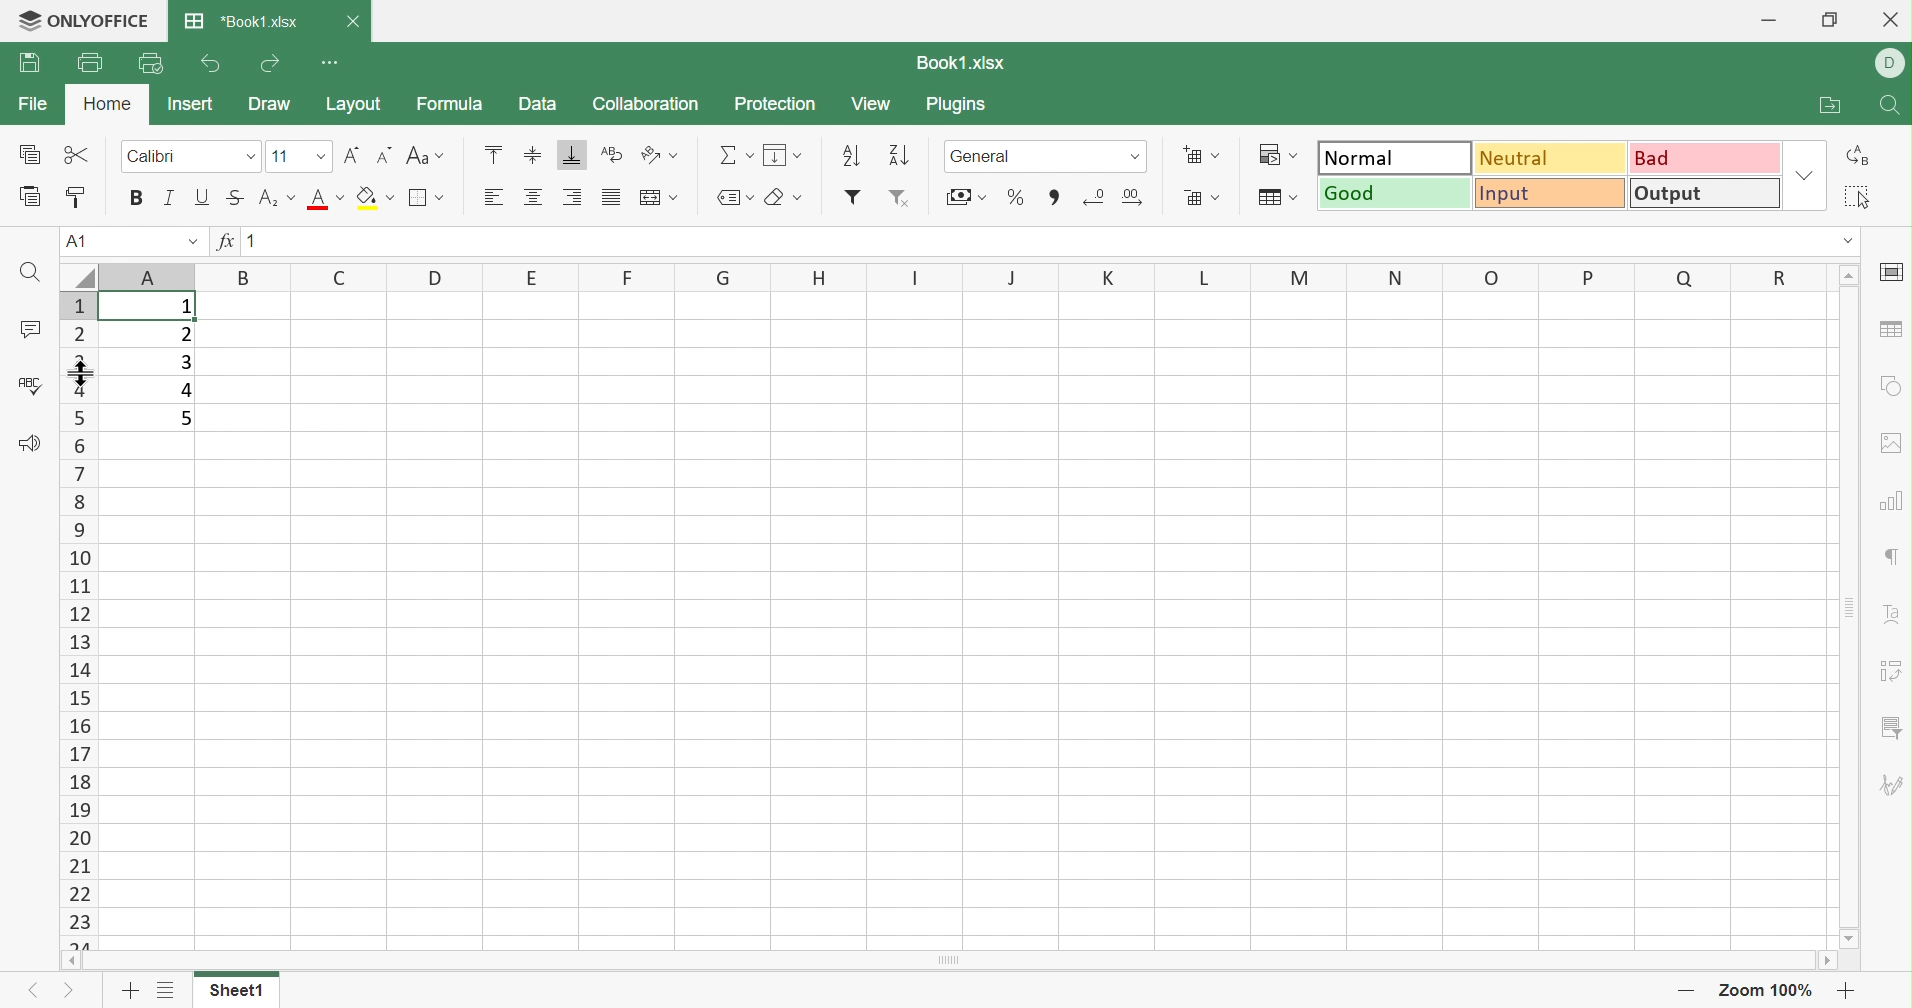 The height and width of the screenshot is (1008, 1912). Describe the element at coordinates (1854, 198) in the screenshot. I see `Select all` at that location.